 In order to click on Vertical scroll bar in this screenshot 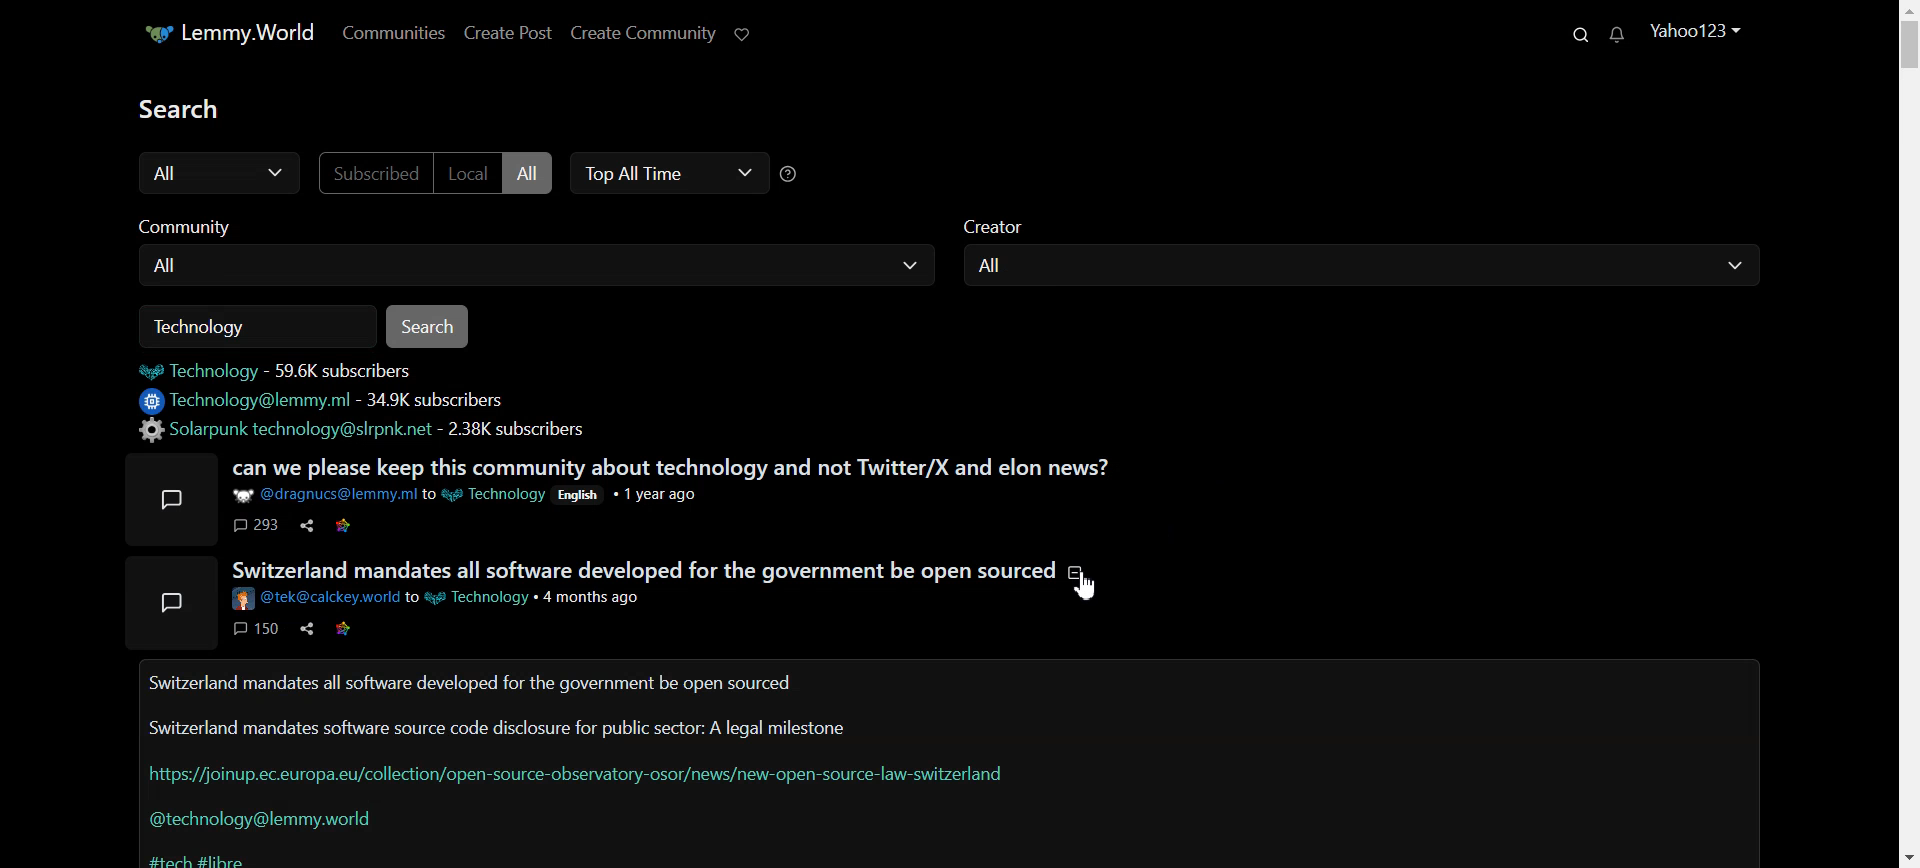, I will do `click(1908, 434)`.